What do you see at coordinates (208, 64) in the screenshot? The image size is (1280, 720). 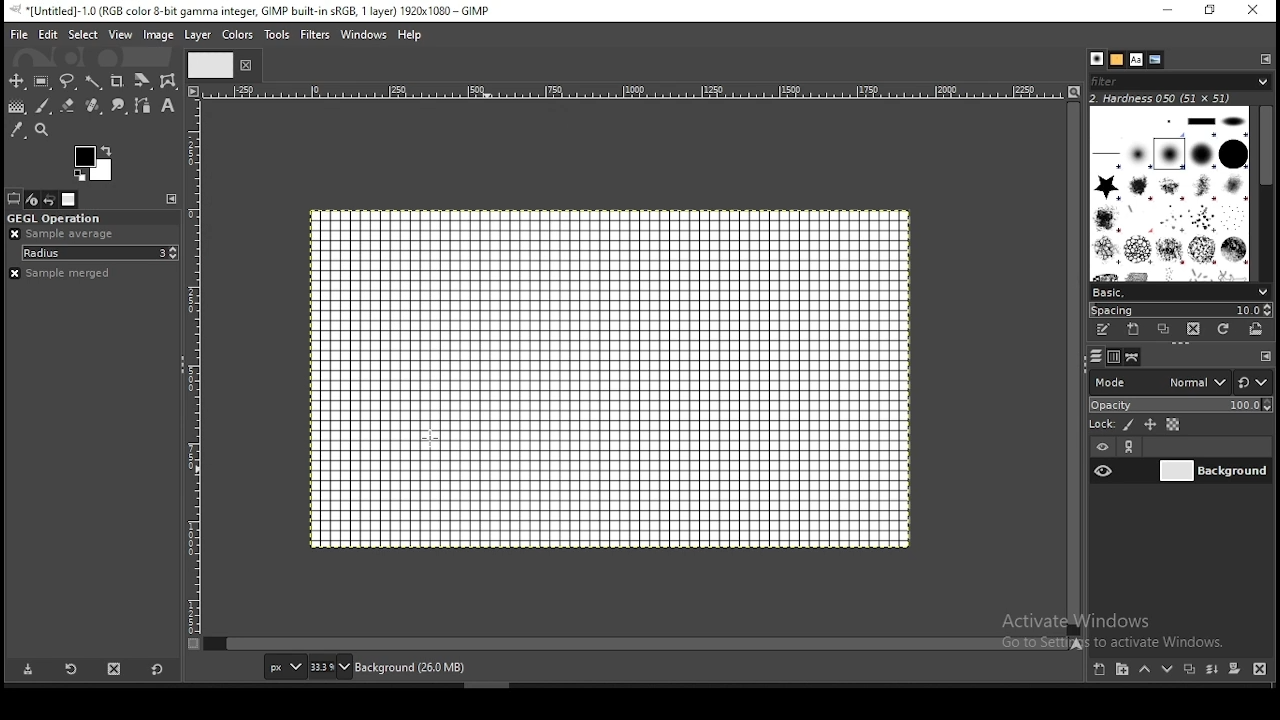 I see `tab` at bounding box center [208, 64].